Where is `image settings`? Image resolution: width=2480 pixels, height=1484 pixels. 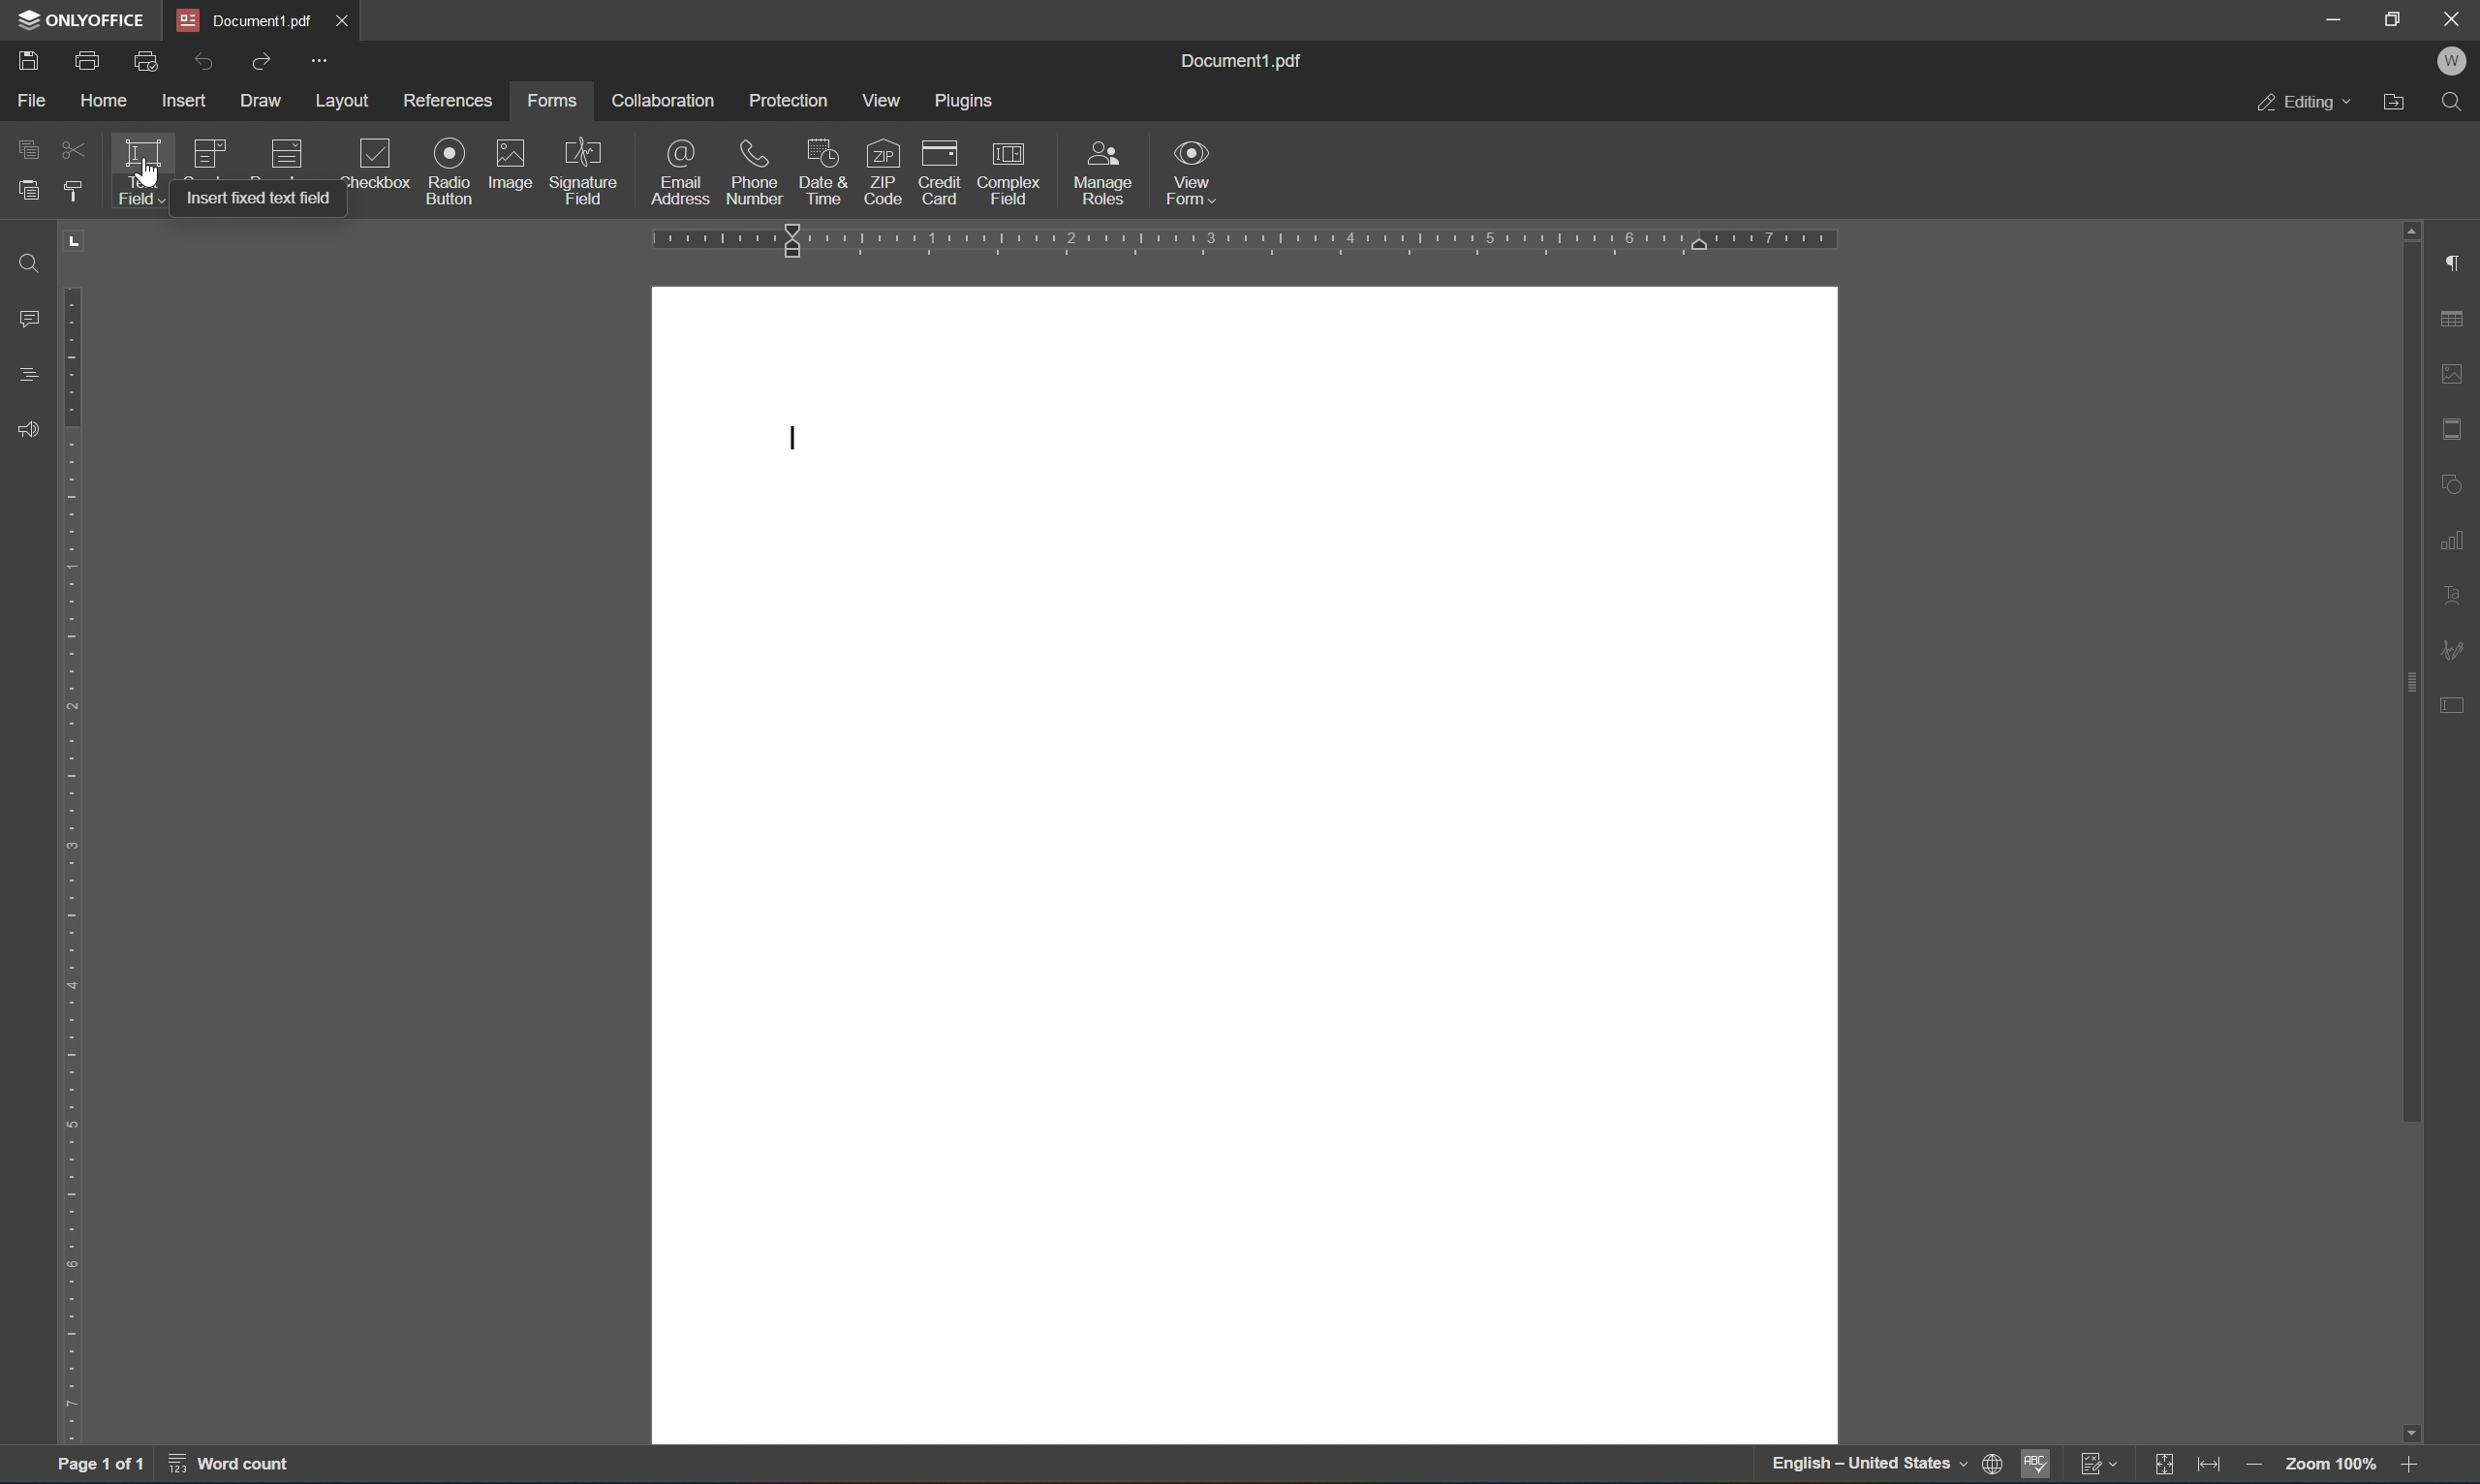
image settings is located at coordinates (2461, 379).